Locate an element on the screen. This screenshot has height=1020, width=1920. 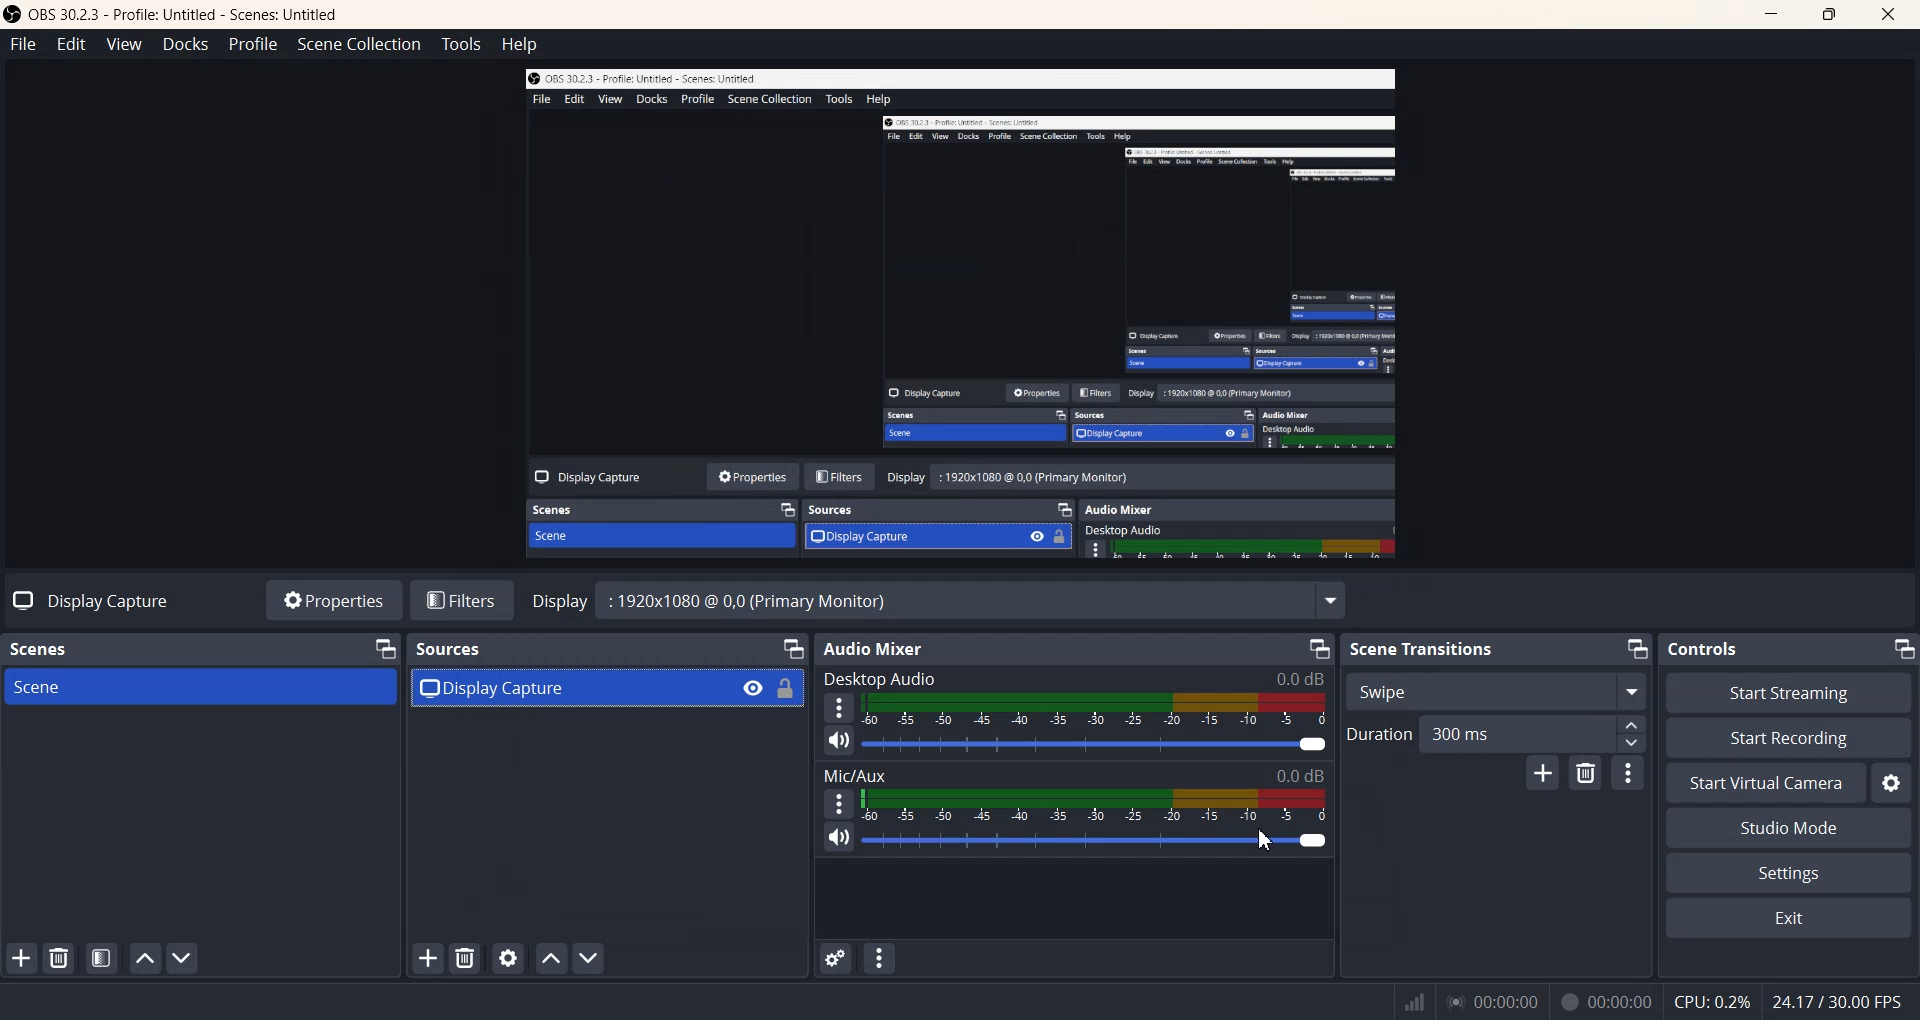
Sources is located at coordinates (451, 648).